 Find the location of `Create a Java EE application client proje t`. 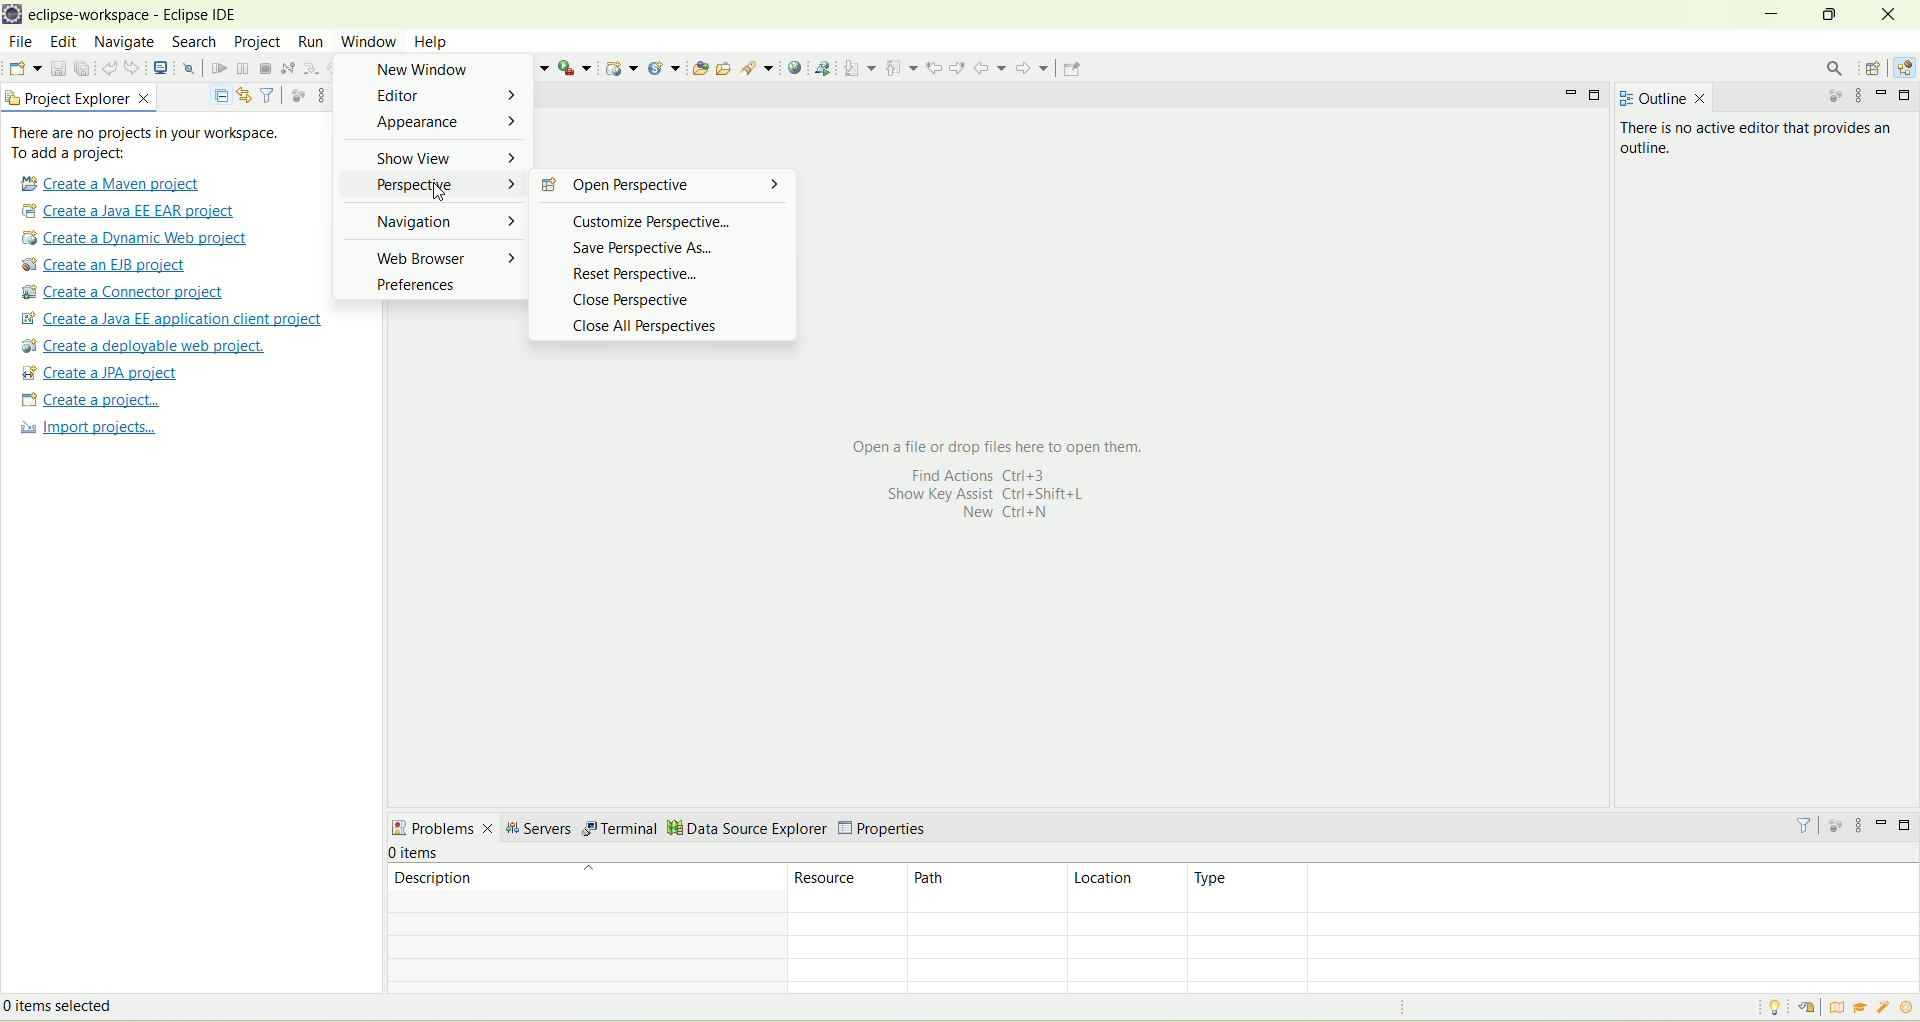

Create a Java EE application client proje t is located at coordinates (176, 319).